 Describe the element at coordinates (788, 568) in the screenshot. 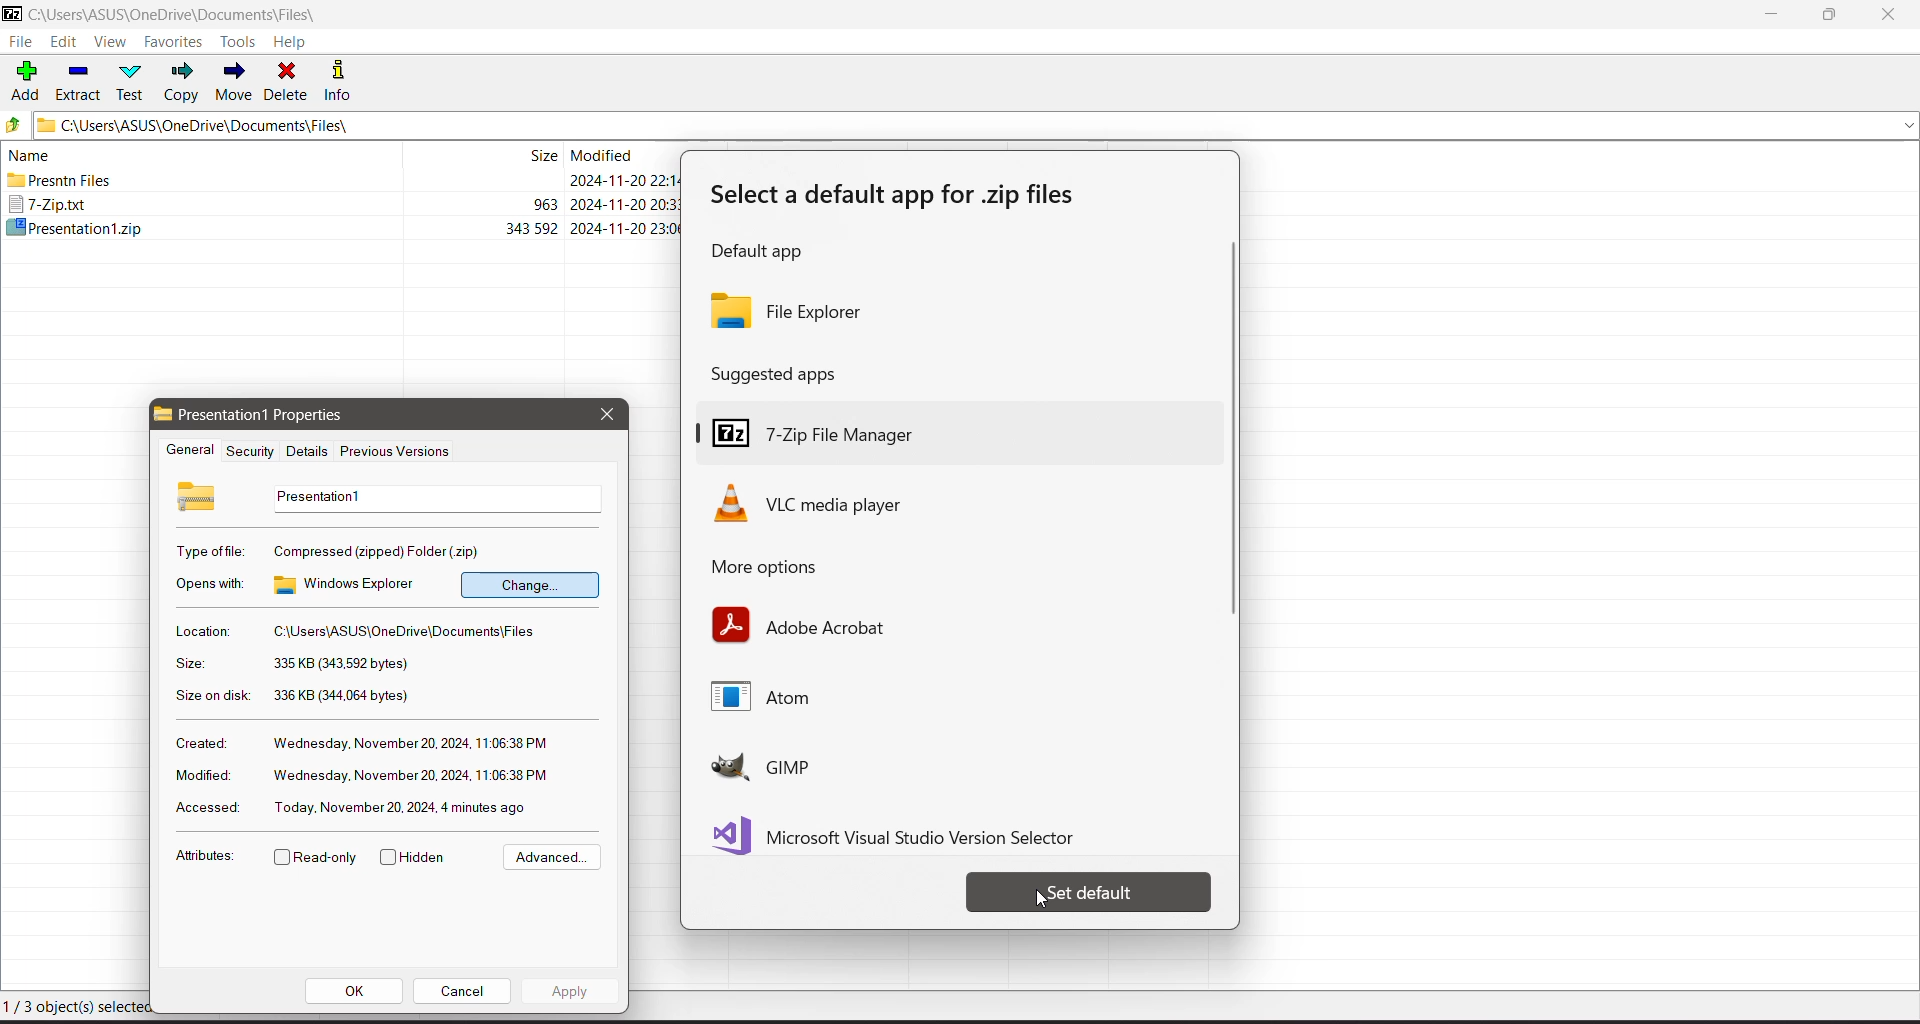

I see `More Options` at that location.